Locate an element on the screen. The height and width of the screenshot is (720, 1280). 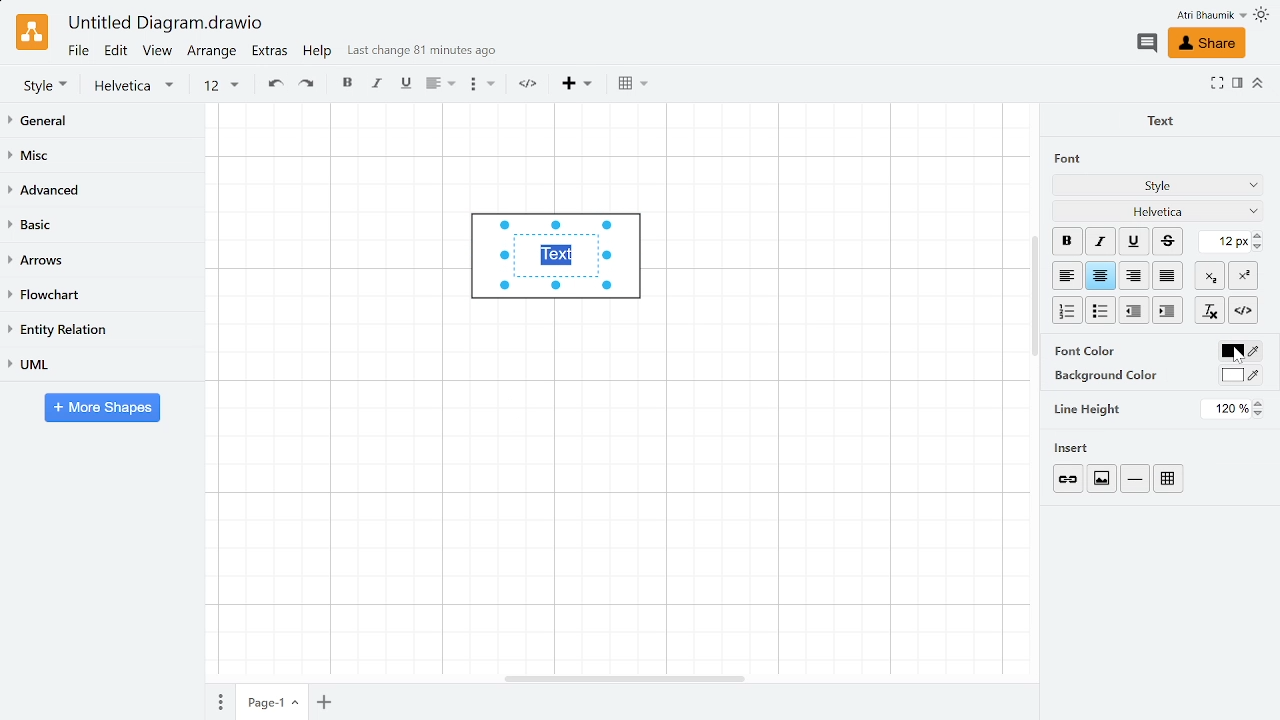
Drag.io logo is located at coordinates (31, 32).